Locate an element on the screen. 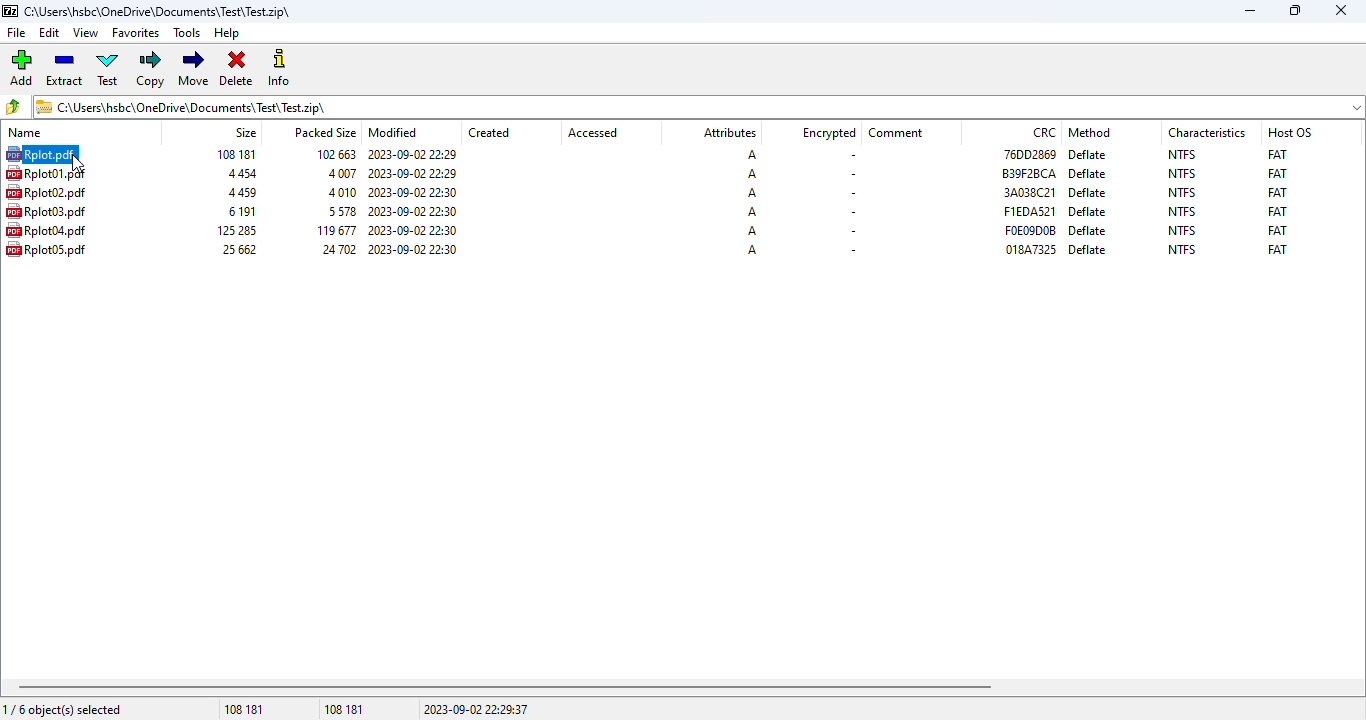 This screenshot has width=1366, height=720. NTFS is located at coordinates (1183, 230).